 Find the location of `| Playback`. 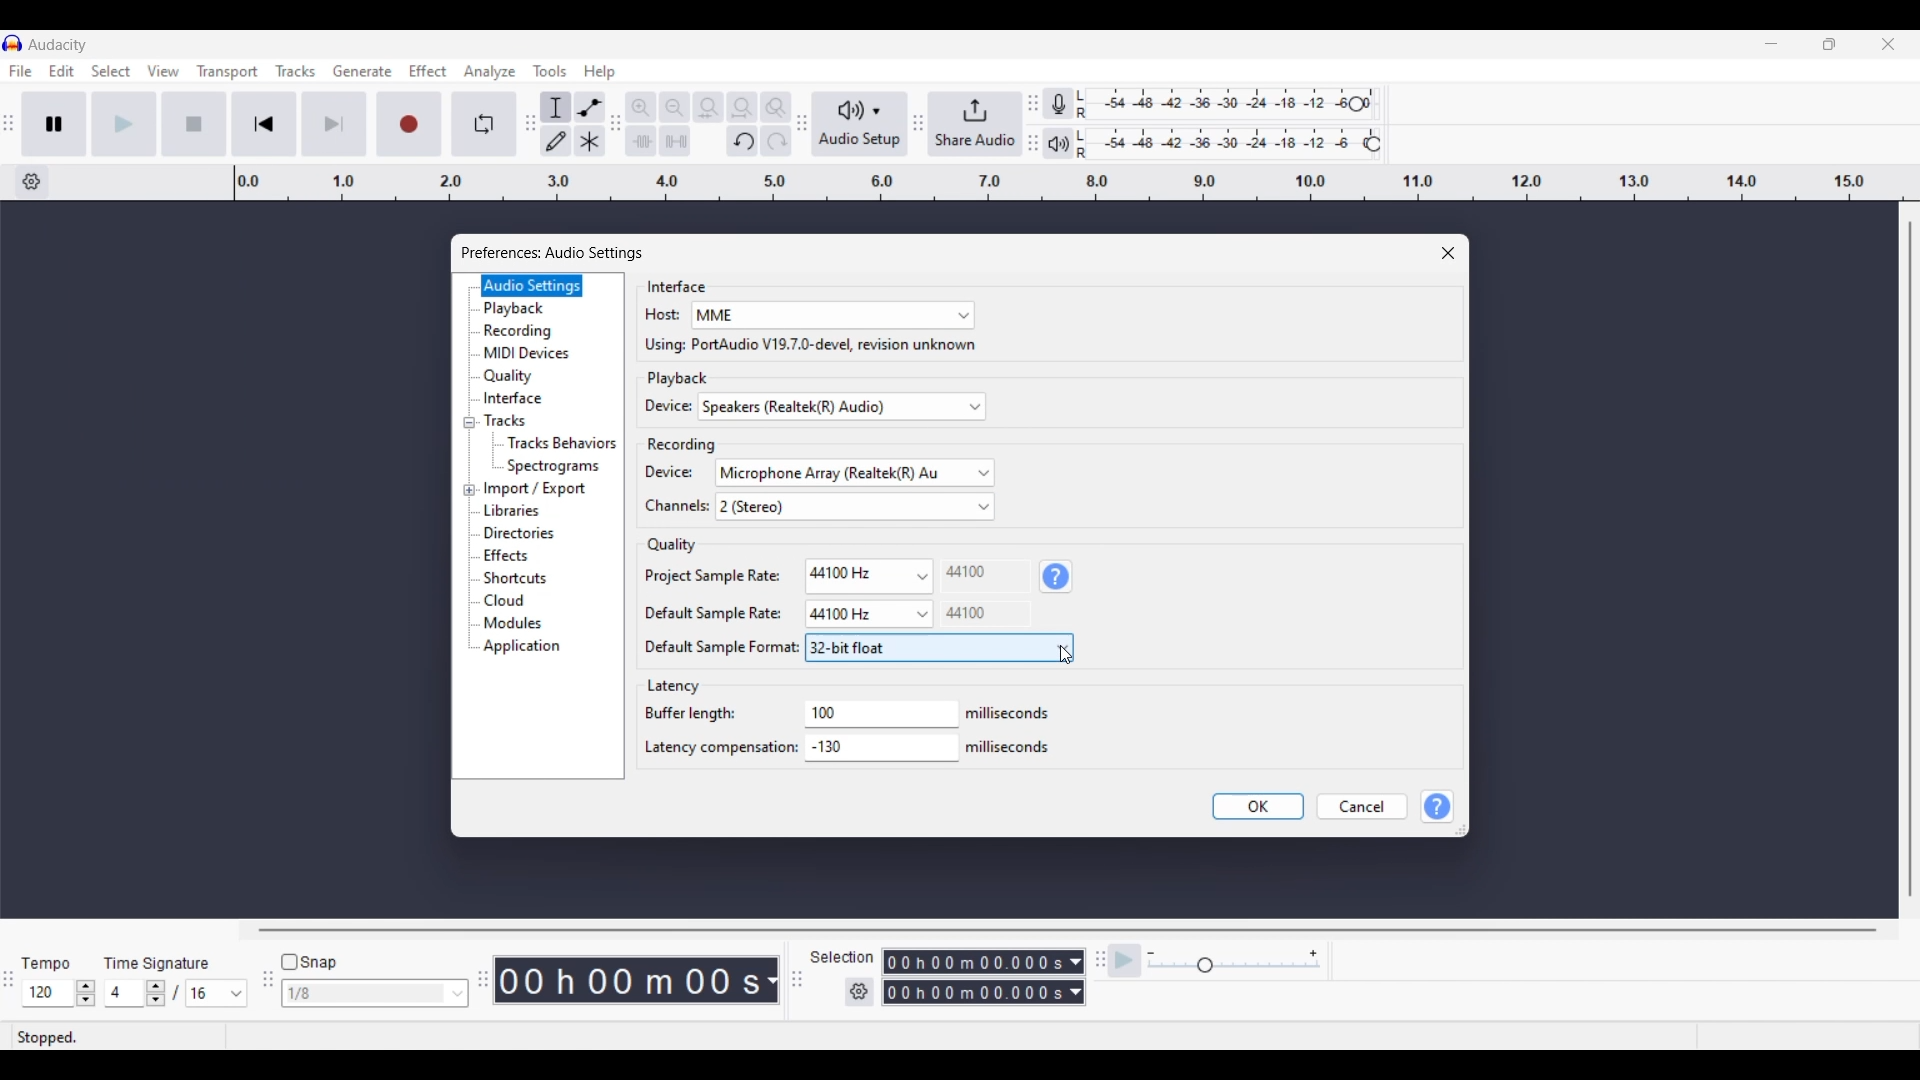

| Playback is located at coordinates (669, 379).